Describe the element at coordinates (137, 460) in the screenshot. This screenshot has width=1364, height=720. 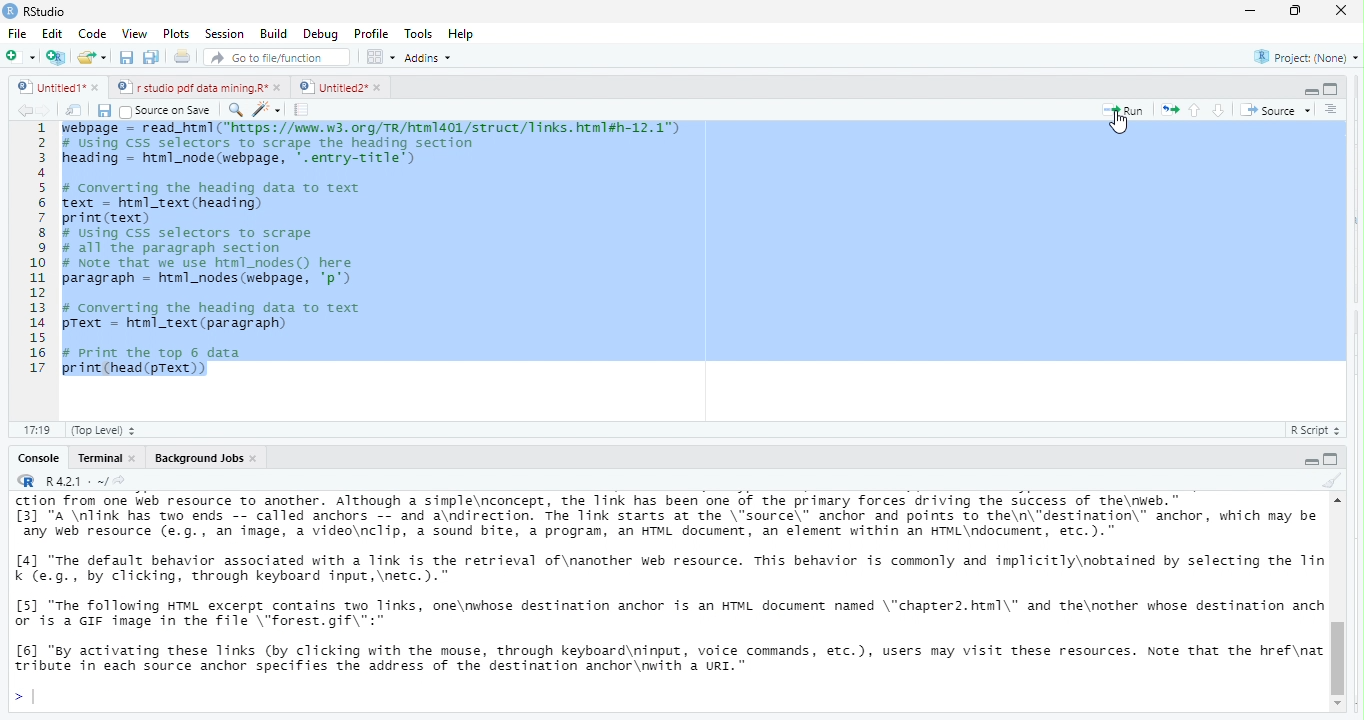
I see `close` at that location.